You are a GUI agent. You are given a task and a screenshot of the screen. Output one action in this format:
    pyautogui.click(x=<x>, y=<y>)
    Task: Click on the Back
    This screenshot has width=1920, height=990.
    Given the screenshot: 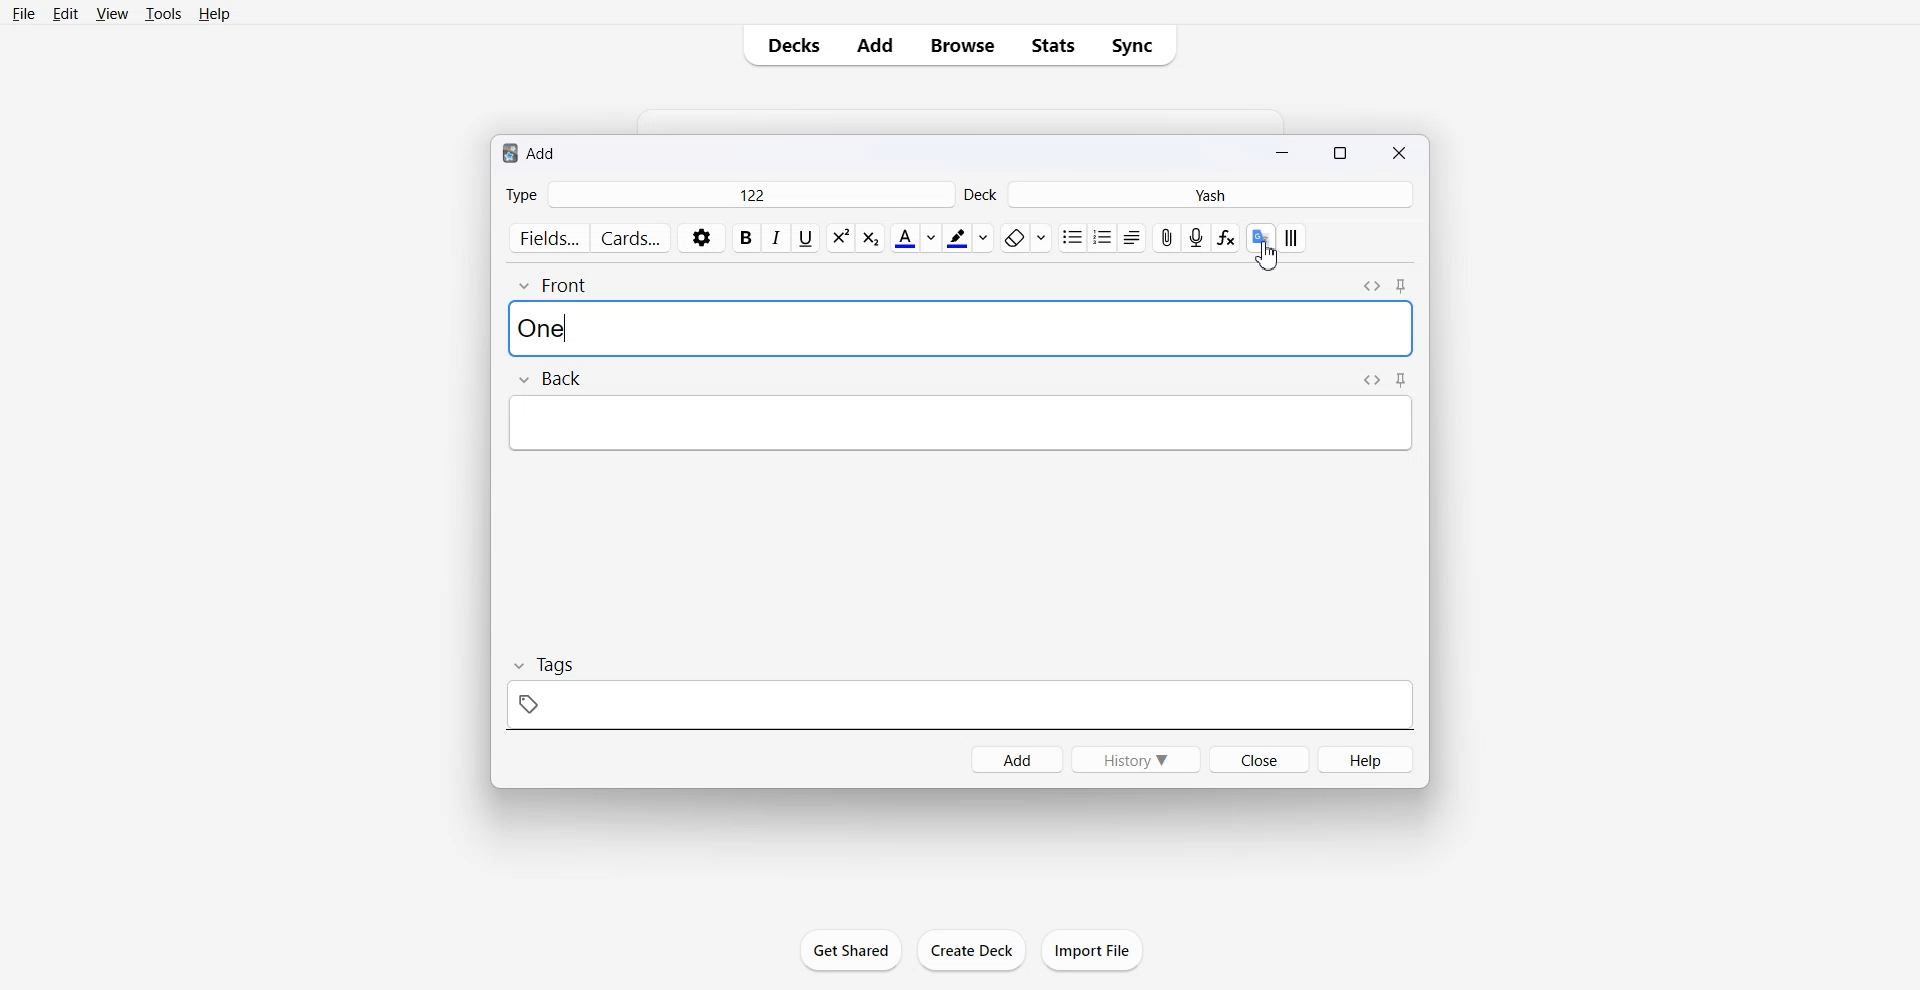 What is the action you would take?
    pyautogui.click(x=549, y=380)
    